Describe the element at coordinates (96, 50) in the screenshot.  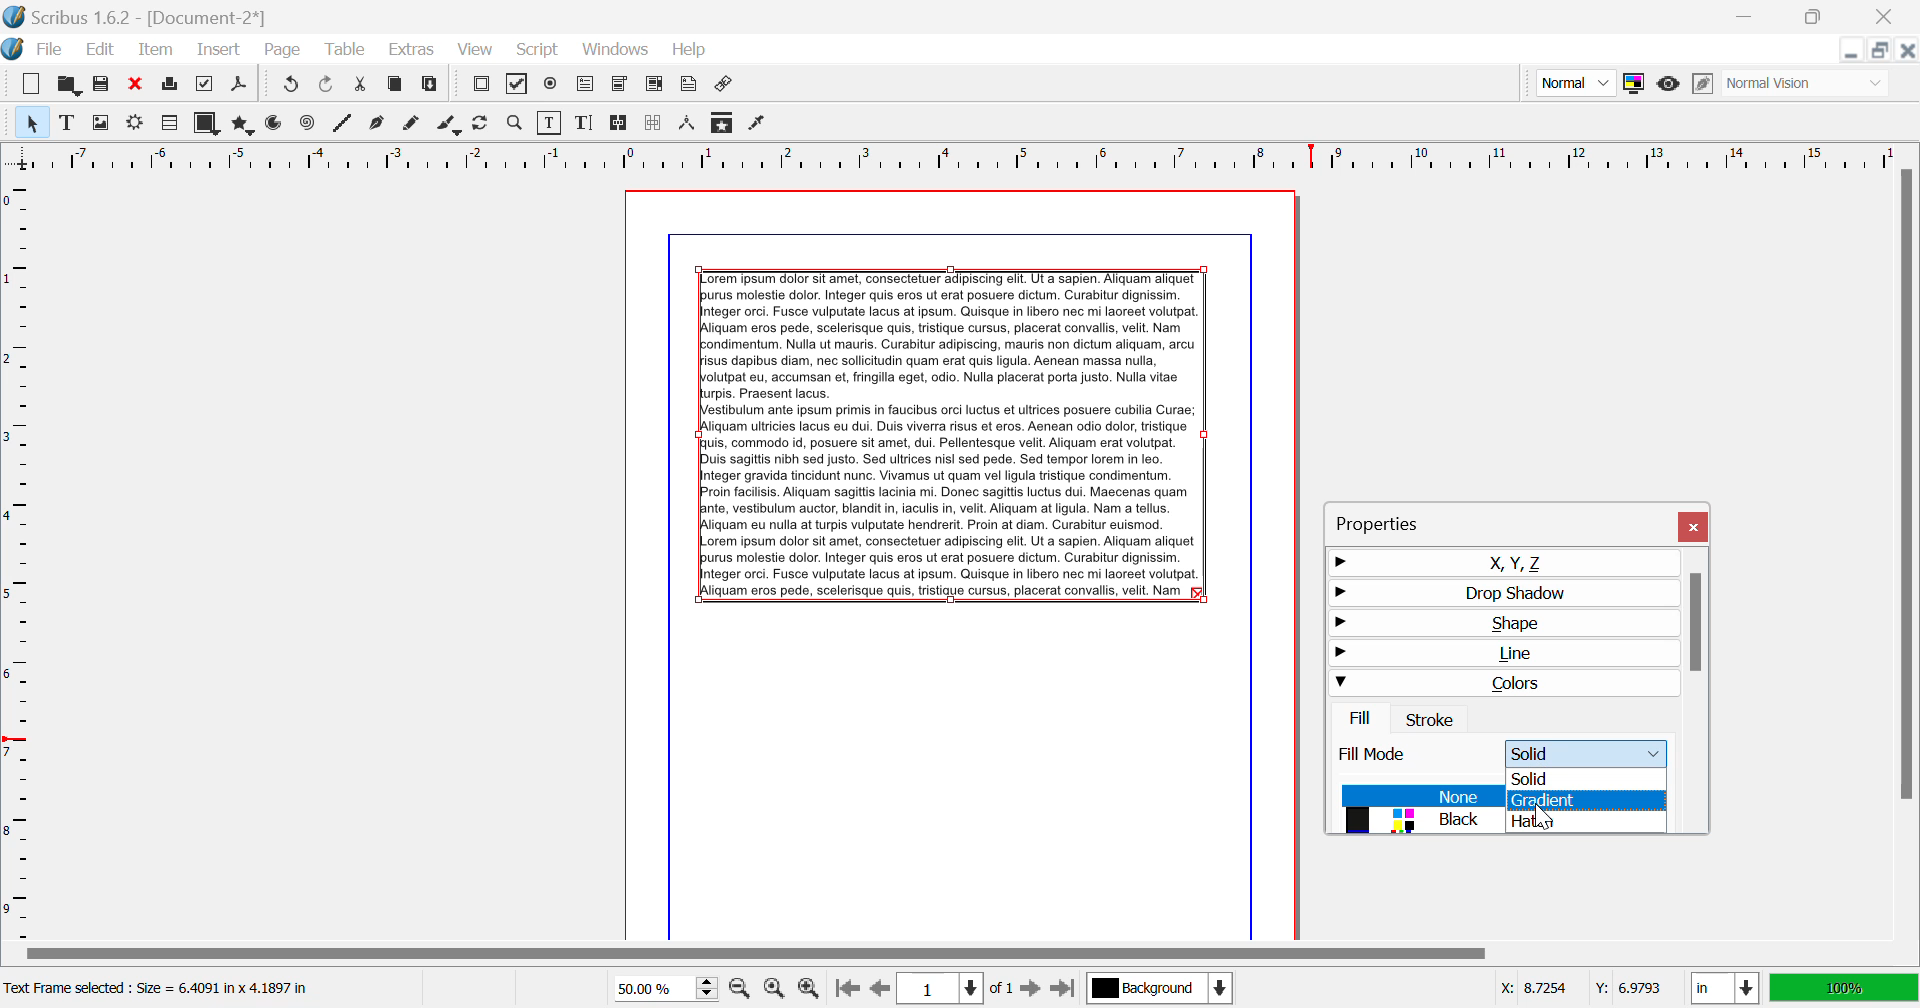
I see `Edit` at that location.